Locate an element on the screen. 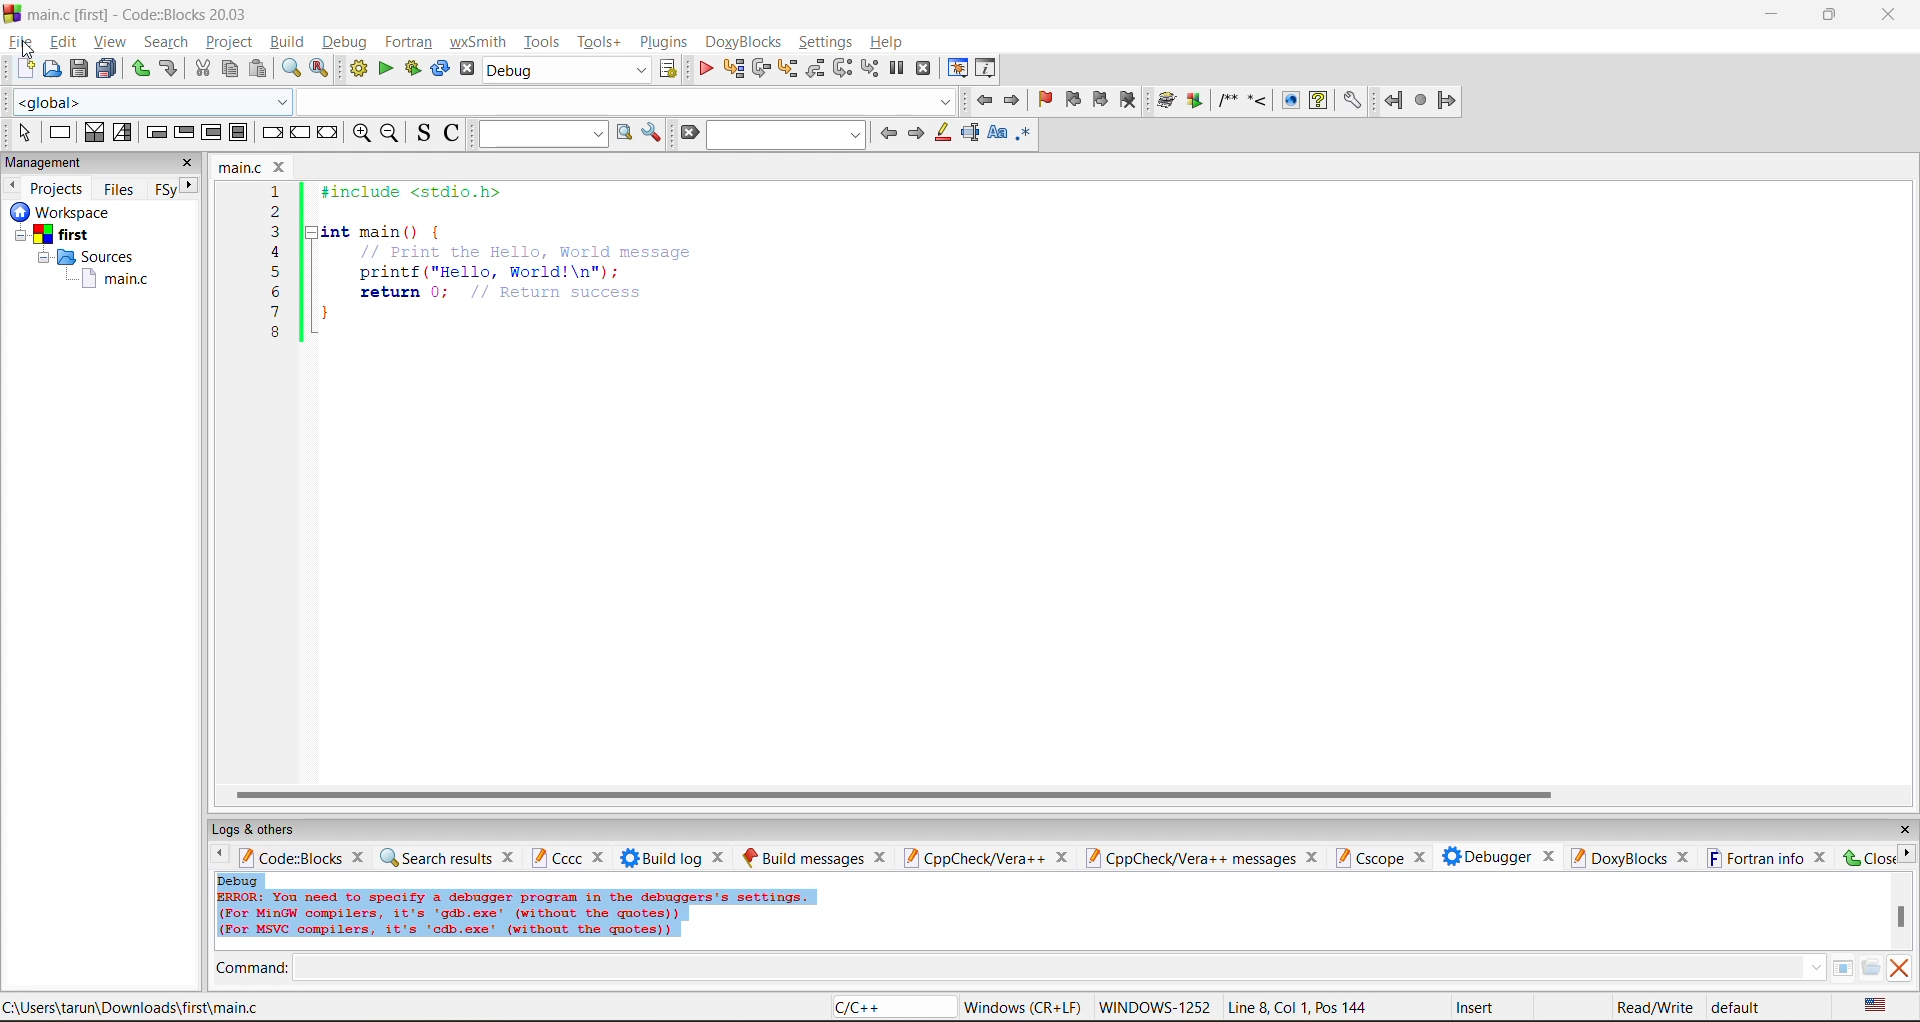 This screenshot has height=1022, width=1920. exit condition loop is located at coordinates (184, 134).